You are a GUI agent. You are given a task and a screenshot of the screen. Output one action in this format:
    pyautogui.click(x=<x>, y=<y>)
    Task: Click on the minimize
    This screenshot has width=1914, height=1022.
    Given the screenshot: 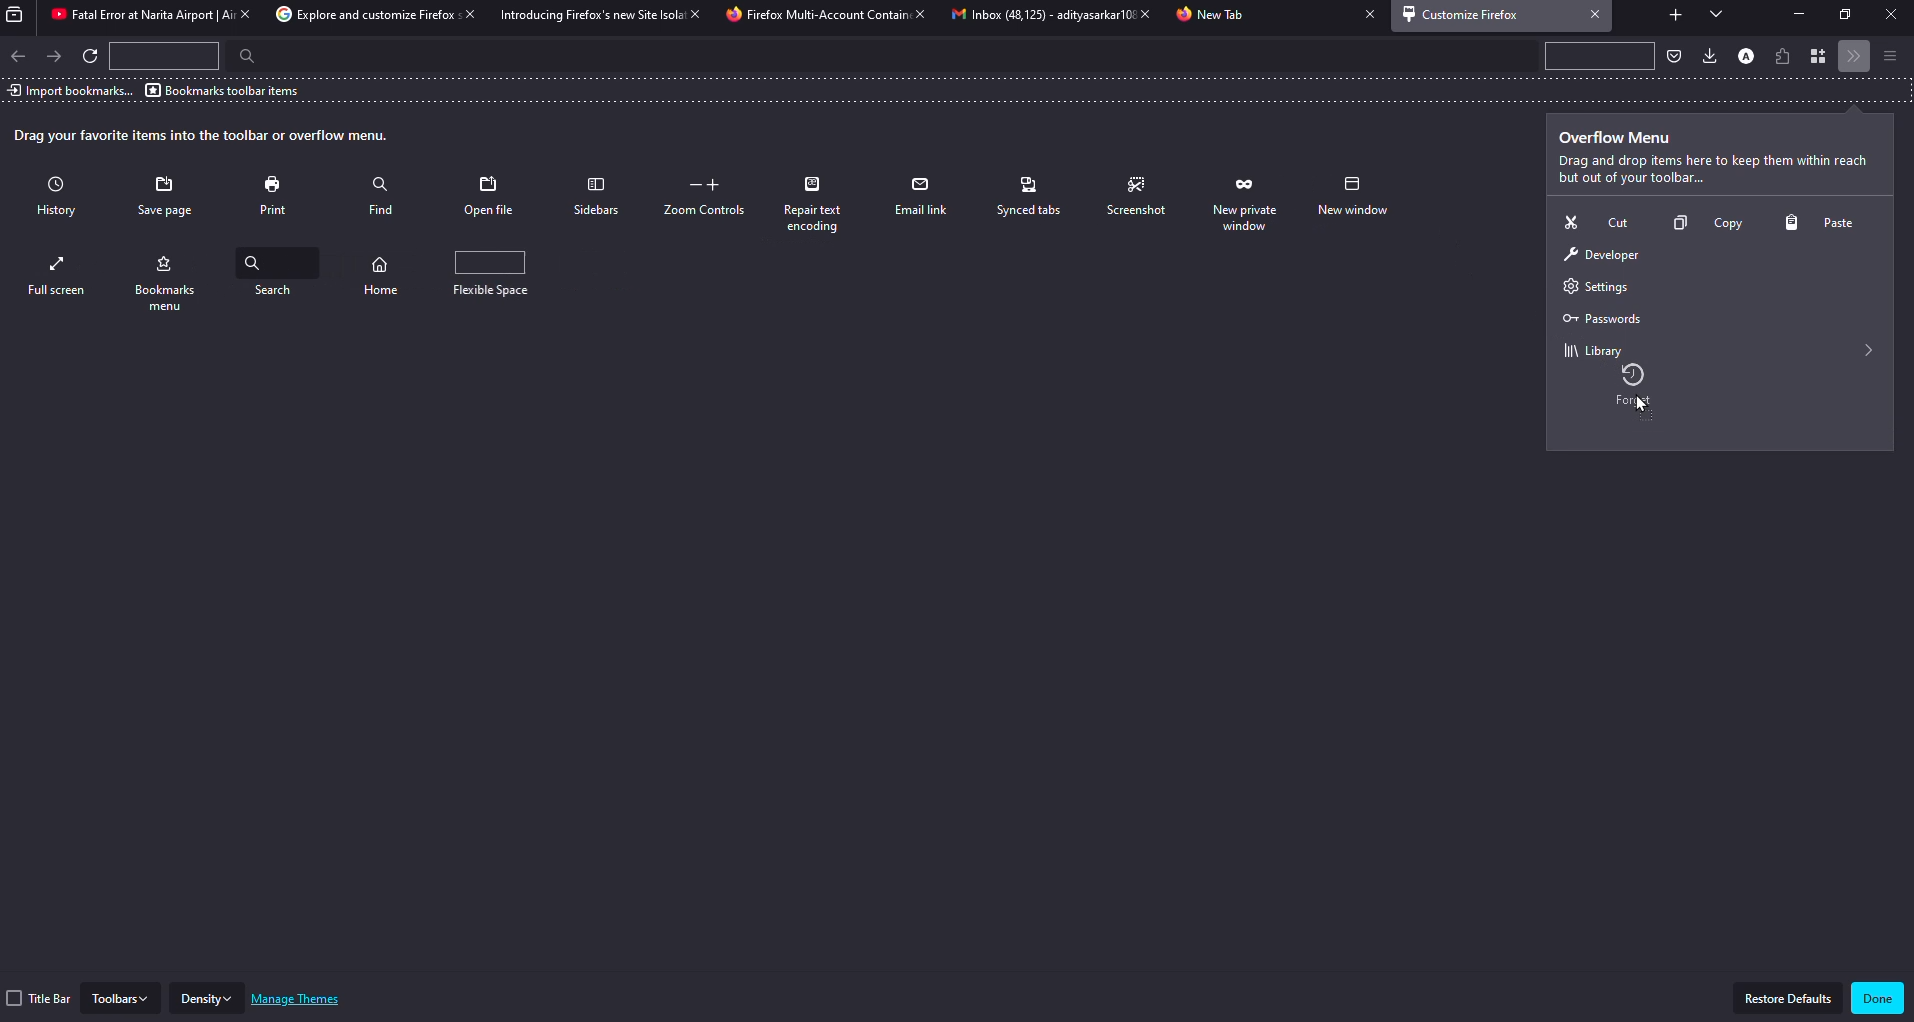 What is the action you would take?
    pyautogui.click(x=1793, y=14)
    